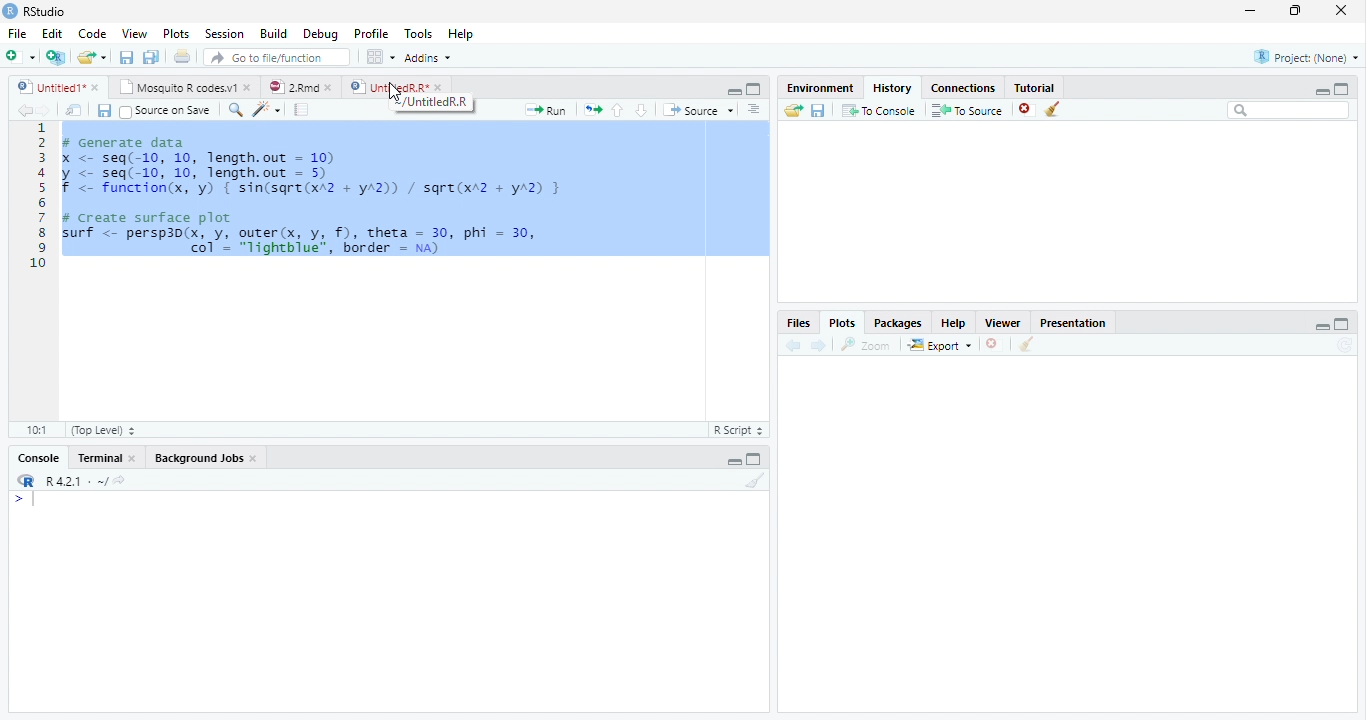  Describe the element at coordinates (893, 87) in the screenshot. I see `History` at that location.